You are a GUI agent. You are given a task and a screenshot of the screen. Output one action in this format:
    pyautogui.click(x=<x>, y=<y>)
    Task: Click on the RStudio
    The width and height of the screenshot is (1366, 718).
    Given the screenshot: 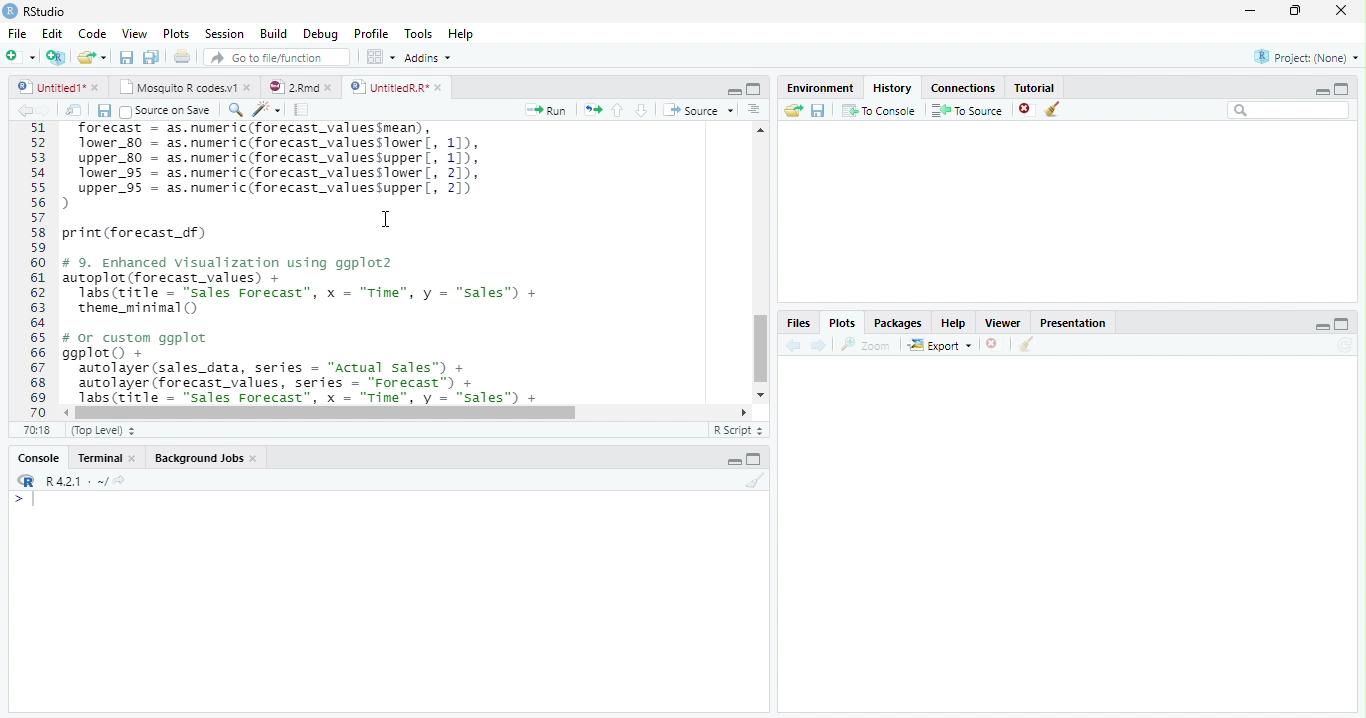 What is the action you would take?
    pyautogui.click(x=39, y=12)
    